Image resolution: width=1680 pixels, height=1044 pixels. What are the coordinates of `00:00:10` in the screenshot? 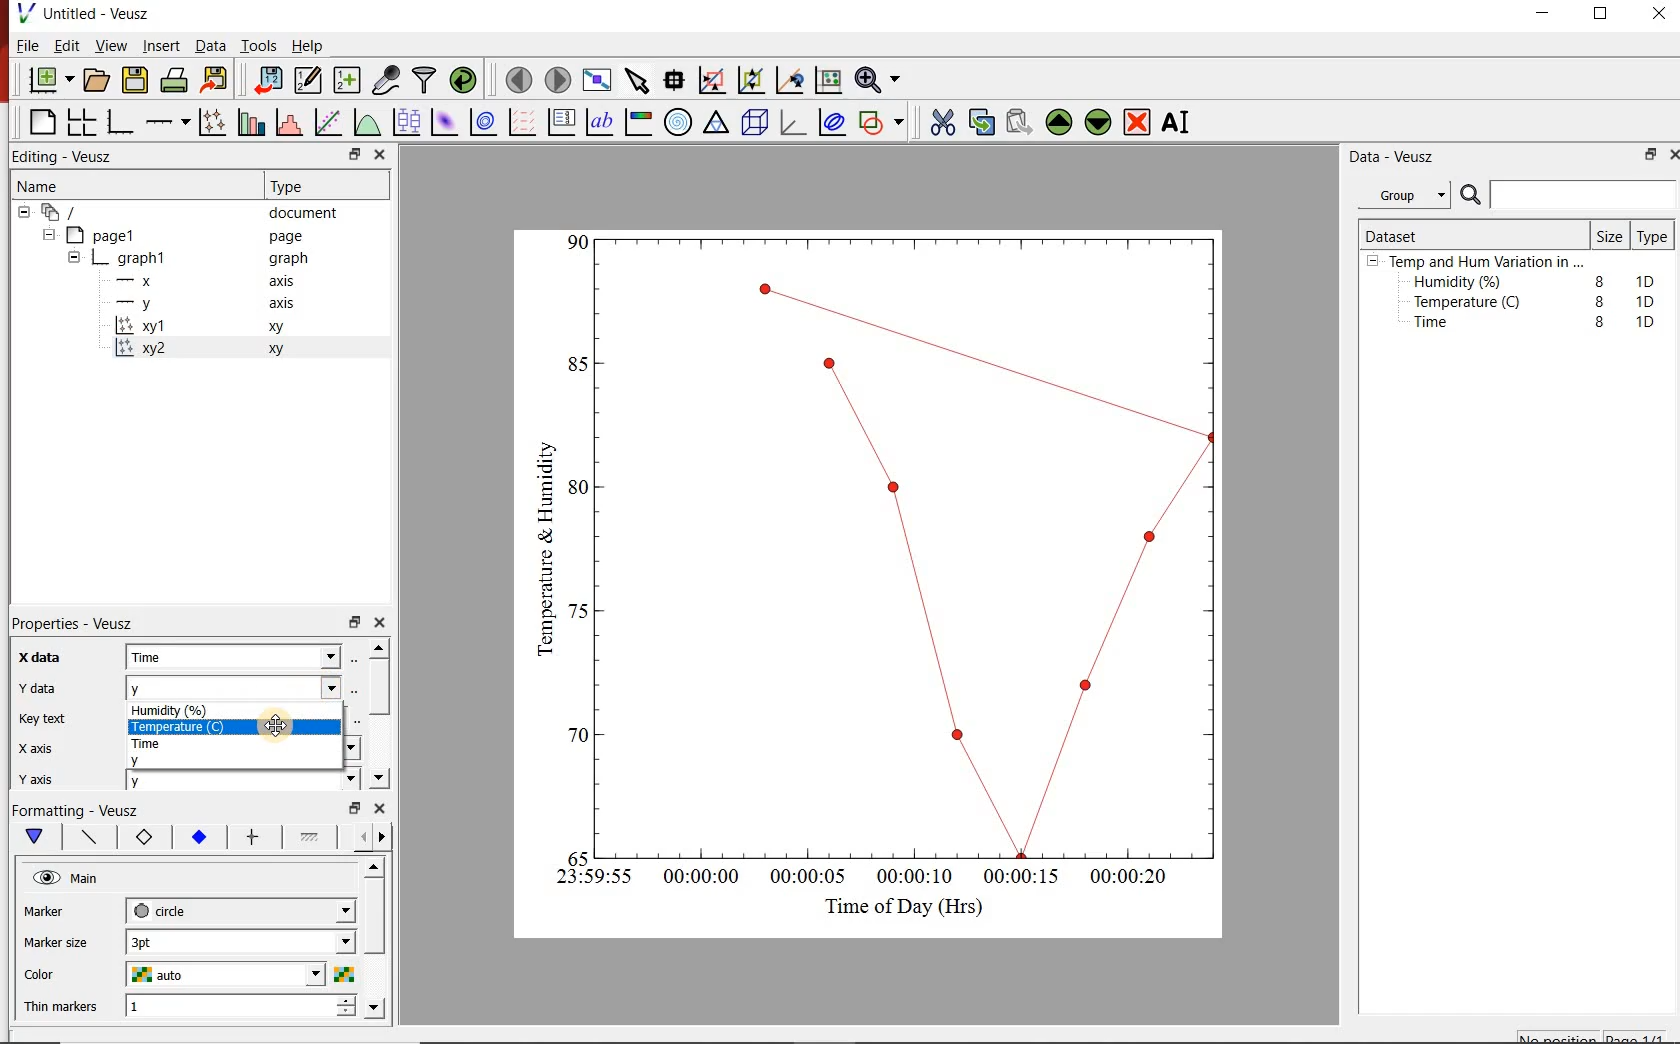 It's located at (913, 875).